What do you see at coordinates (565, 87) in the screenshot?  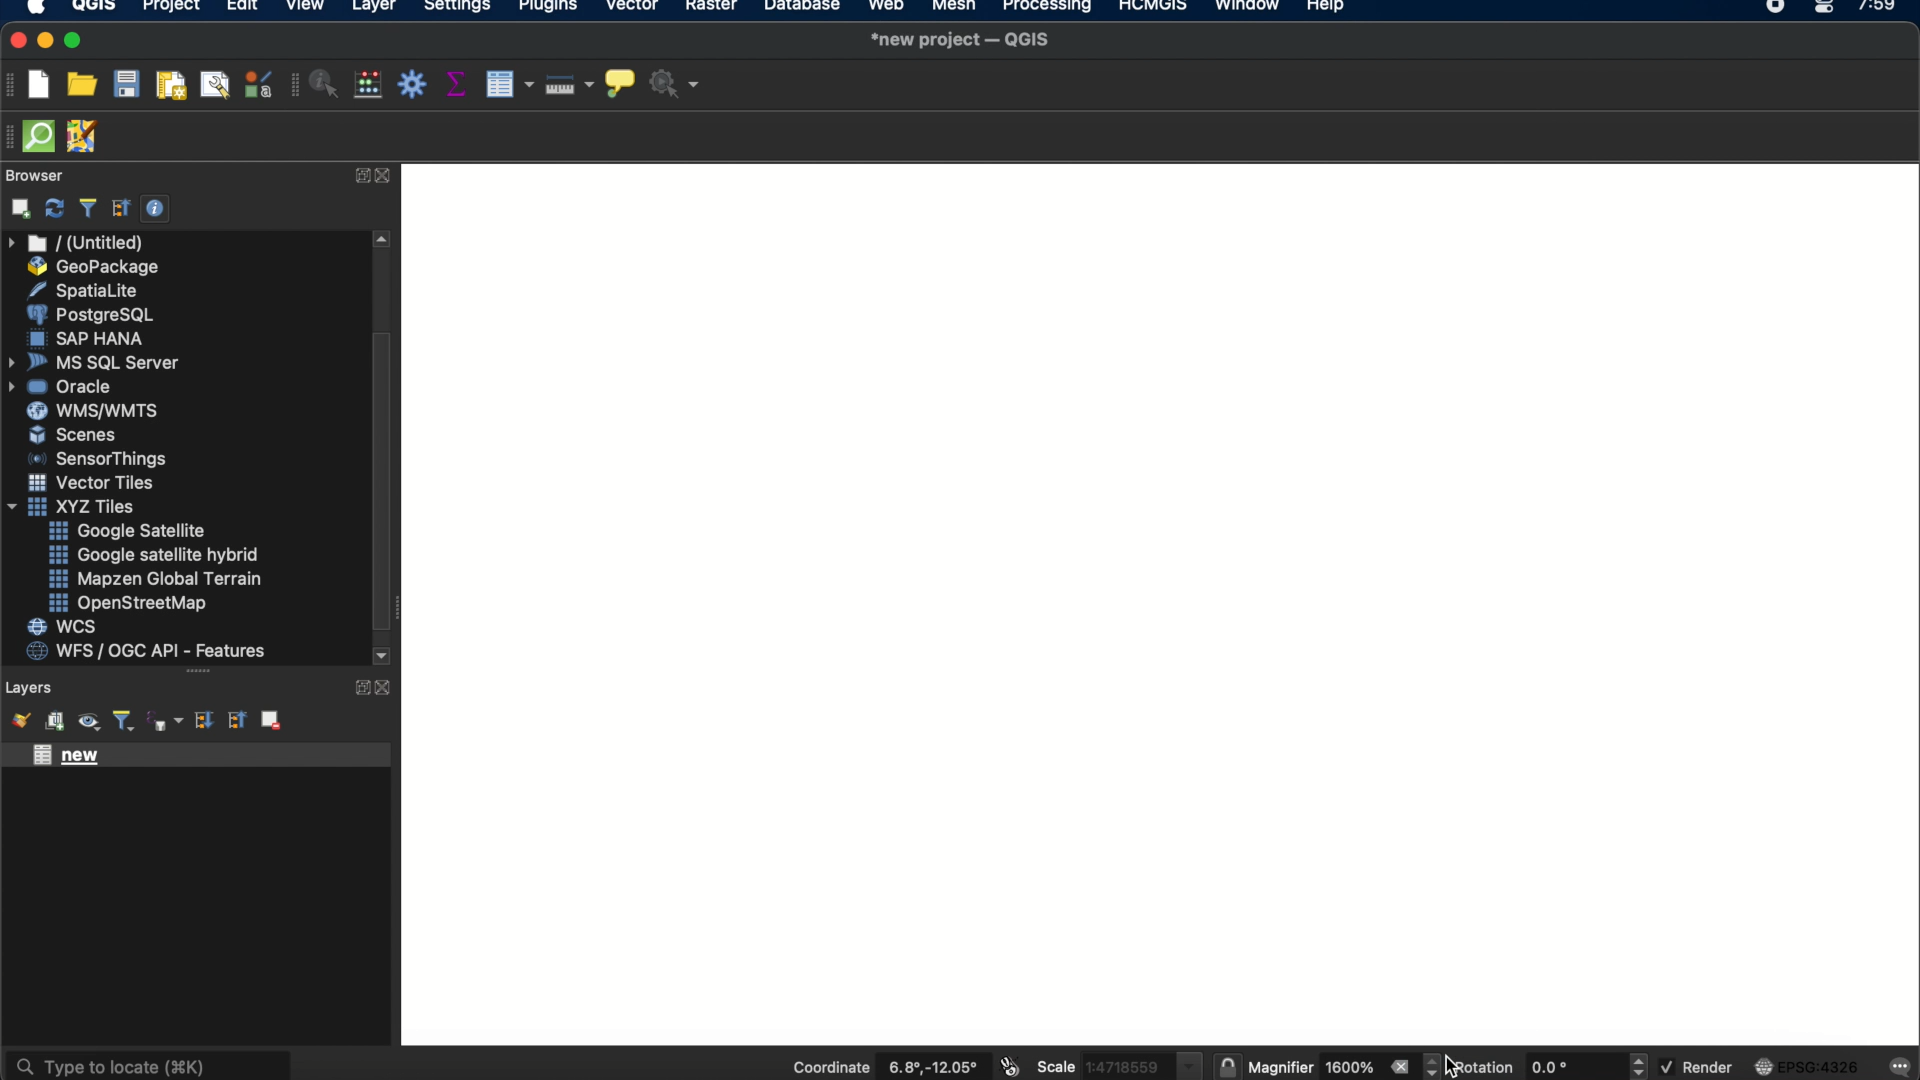 I see `MEASURE LINE` at bounding box center [565, 87].